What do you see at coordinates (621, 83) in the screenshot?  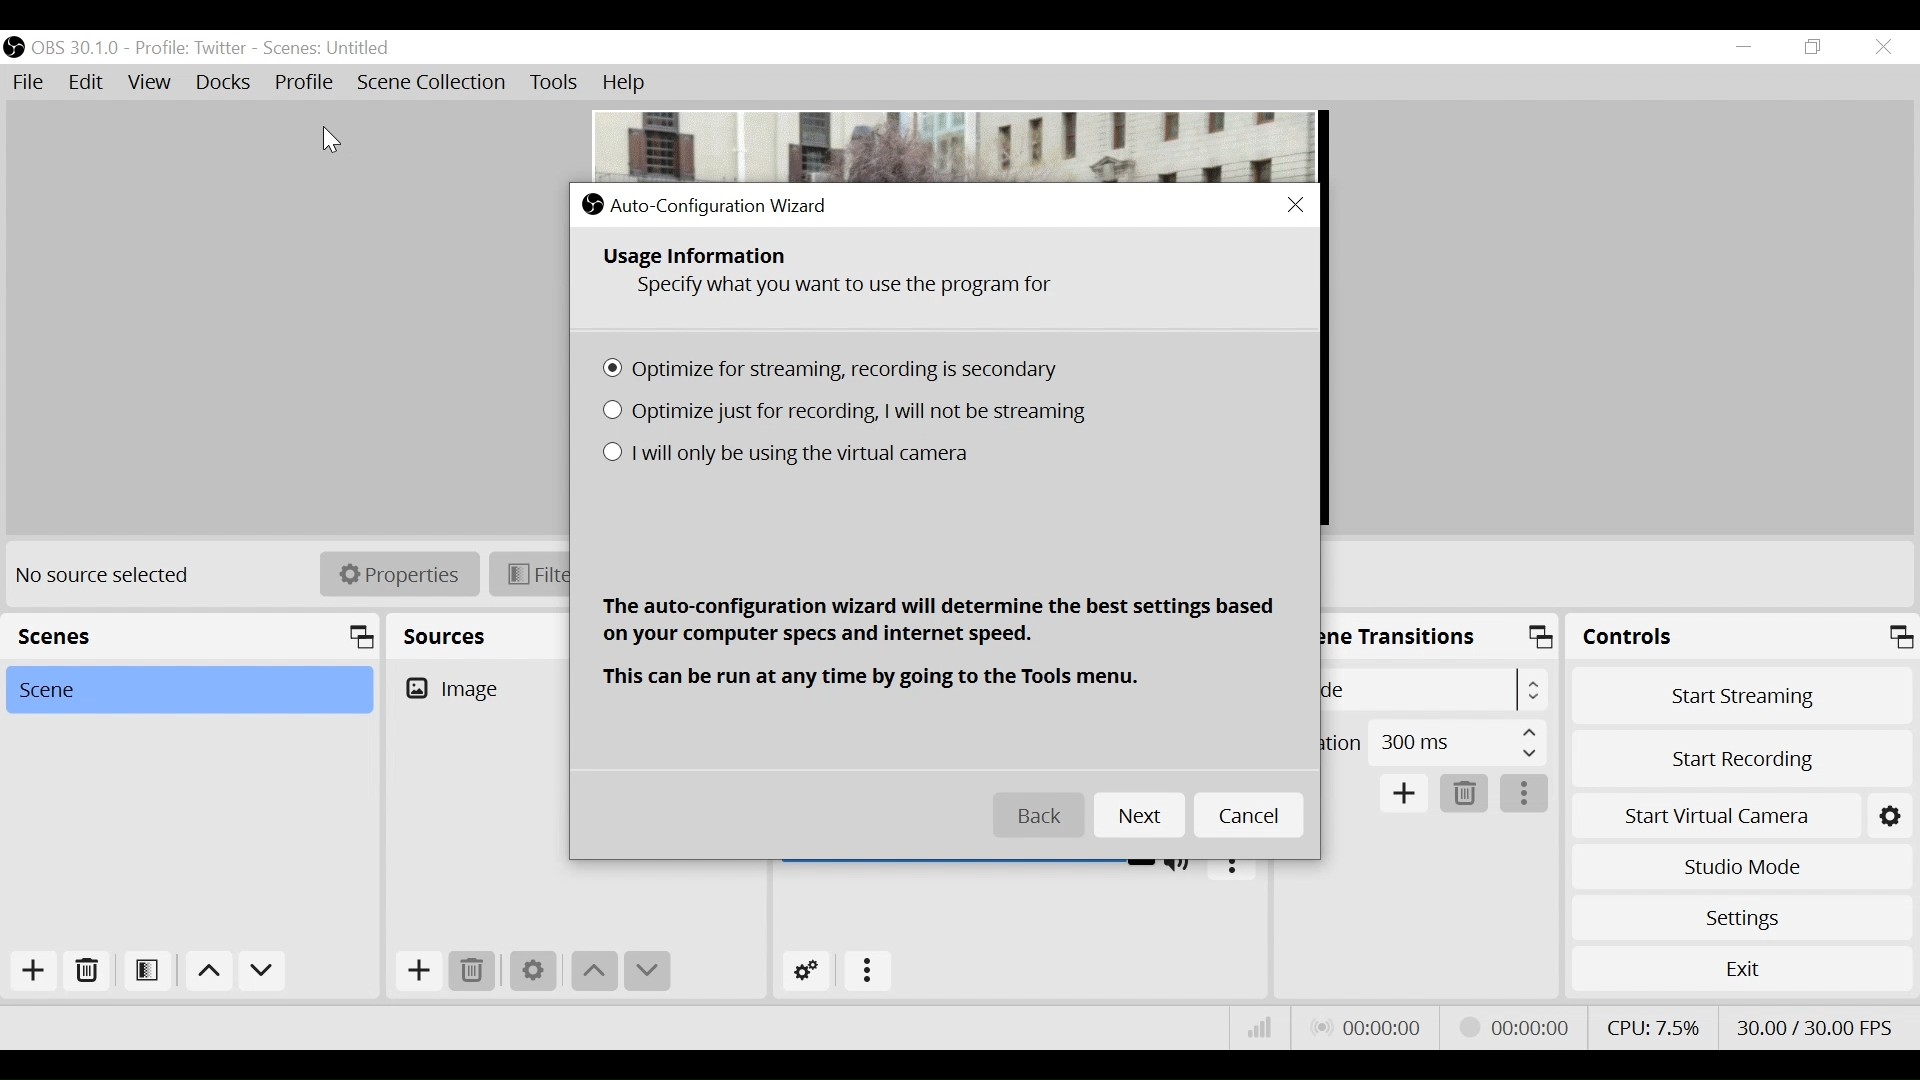 I see `Help` at bounding box center [621, 83].